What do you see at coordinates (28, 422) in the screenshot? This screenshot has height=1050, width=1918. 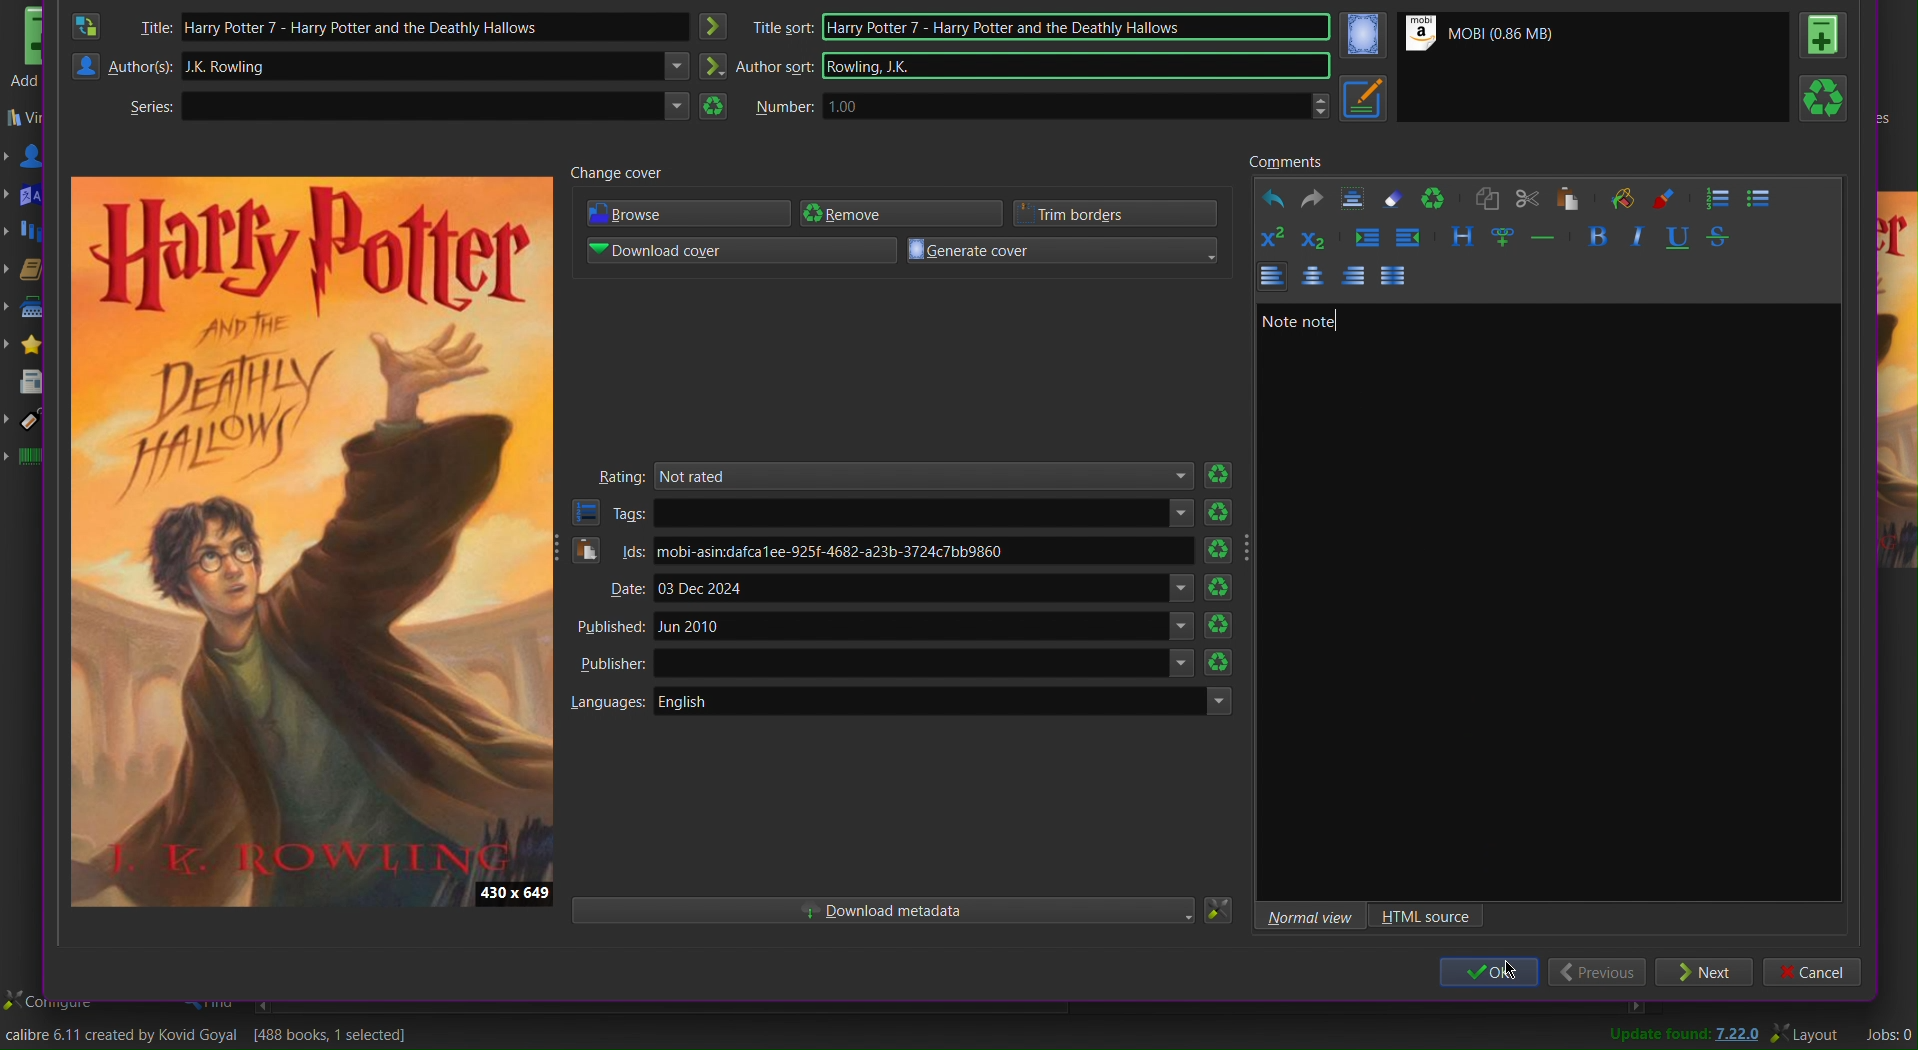 I see `Tags` at bounding box center [28, 422].